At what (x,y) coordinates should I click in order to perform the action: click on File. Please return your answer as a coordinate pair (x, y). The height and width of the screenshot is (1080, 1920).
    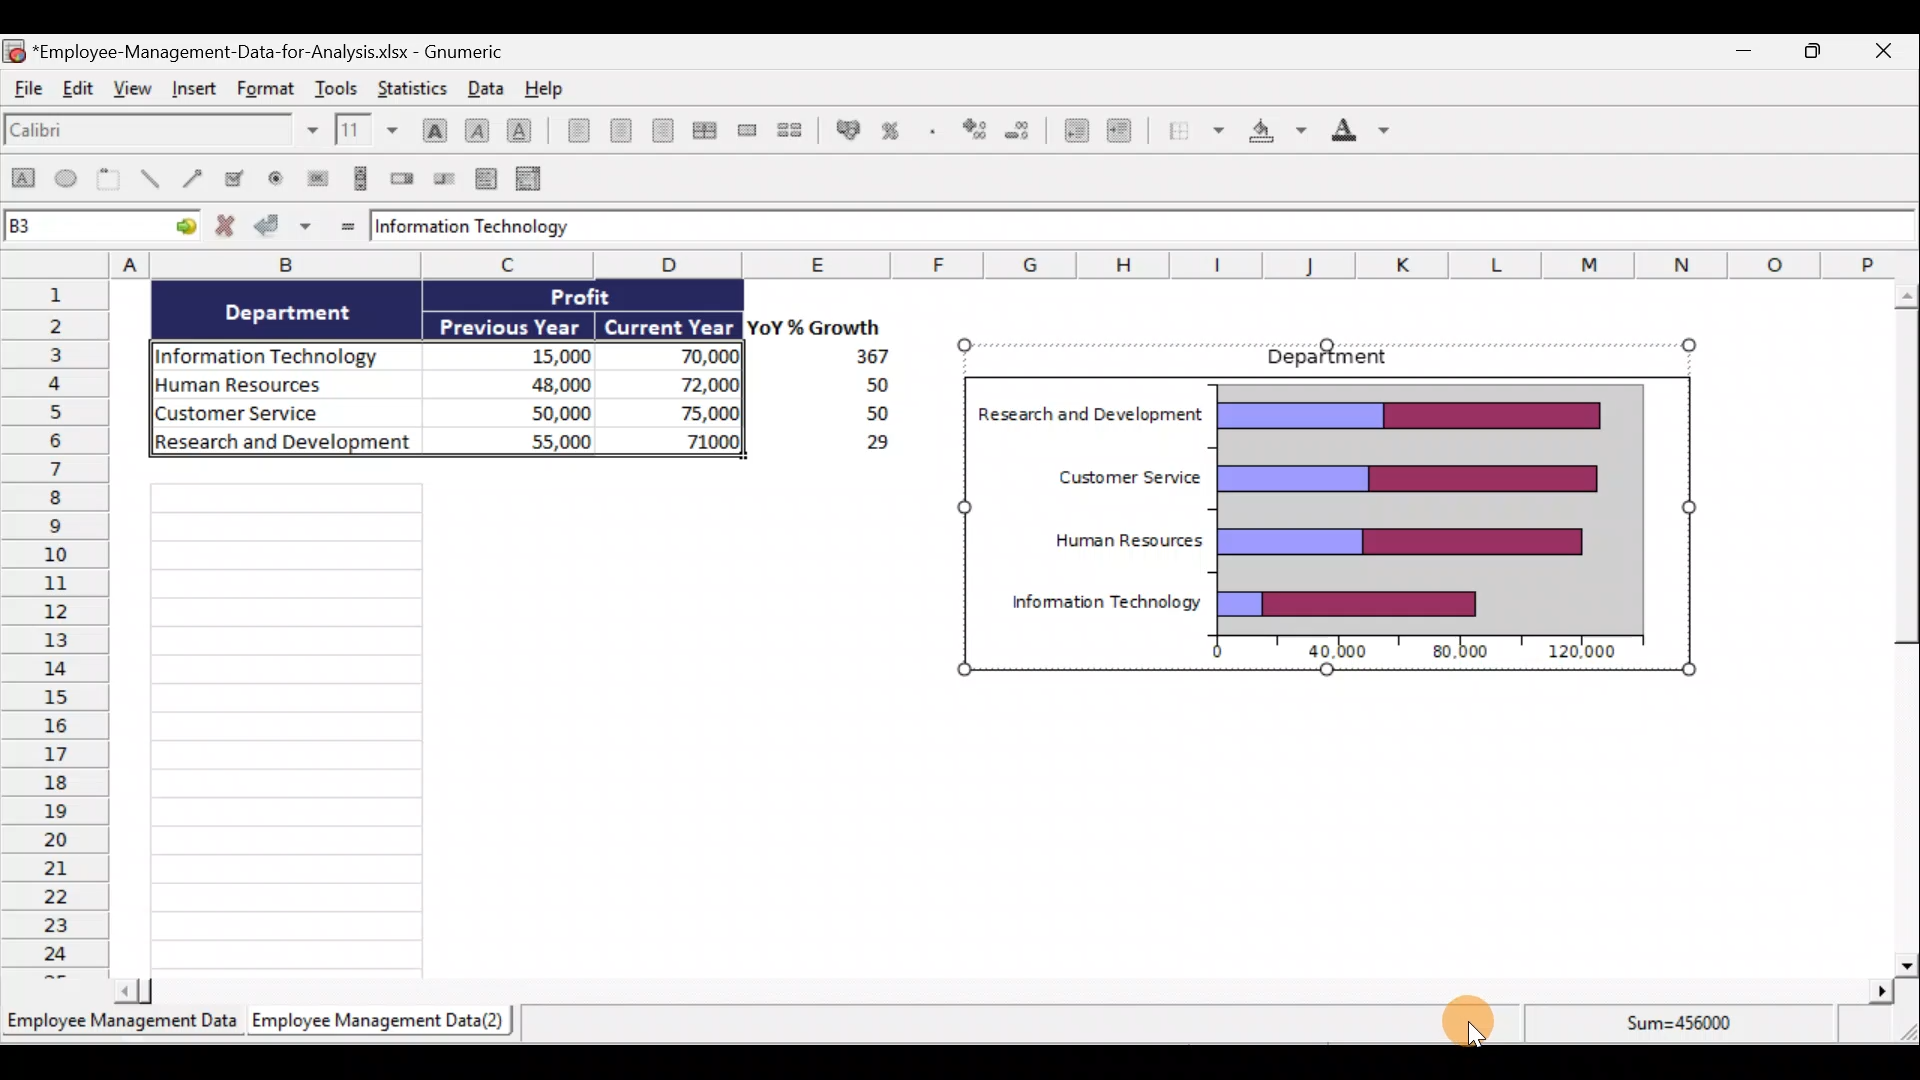
    Looking at the image, I should click on (26, 89).